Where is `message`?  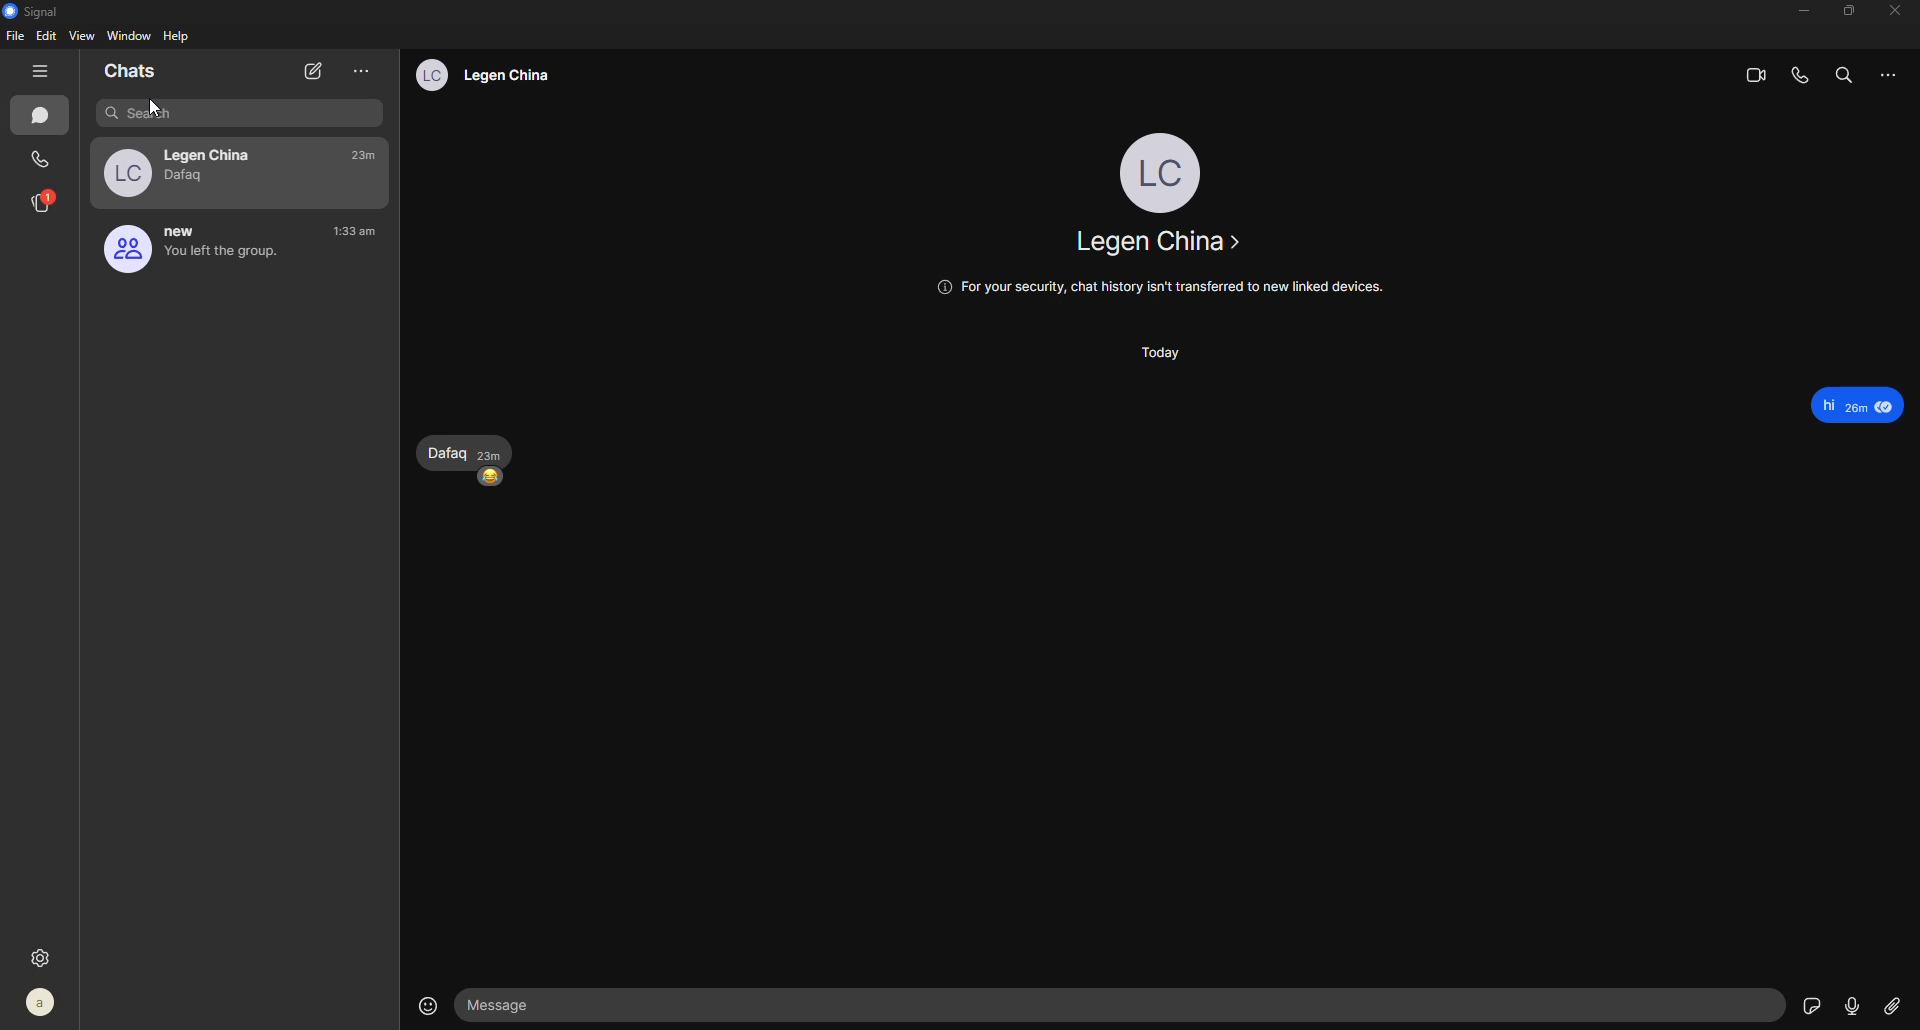
message is located at coordinates (1124, 1004).